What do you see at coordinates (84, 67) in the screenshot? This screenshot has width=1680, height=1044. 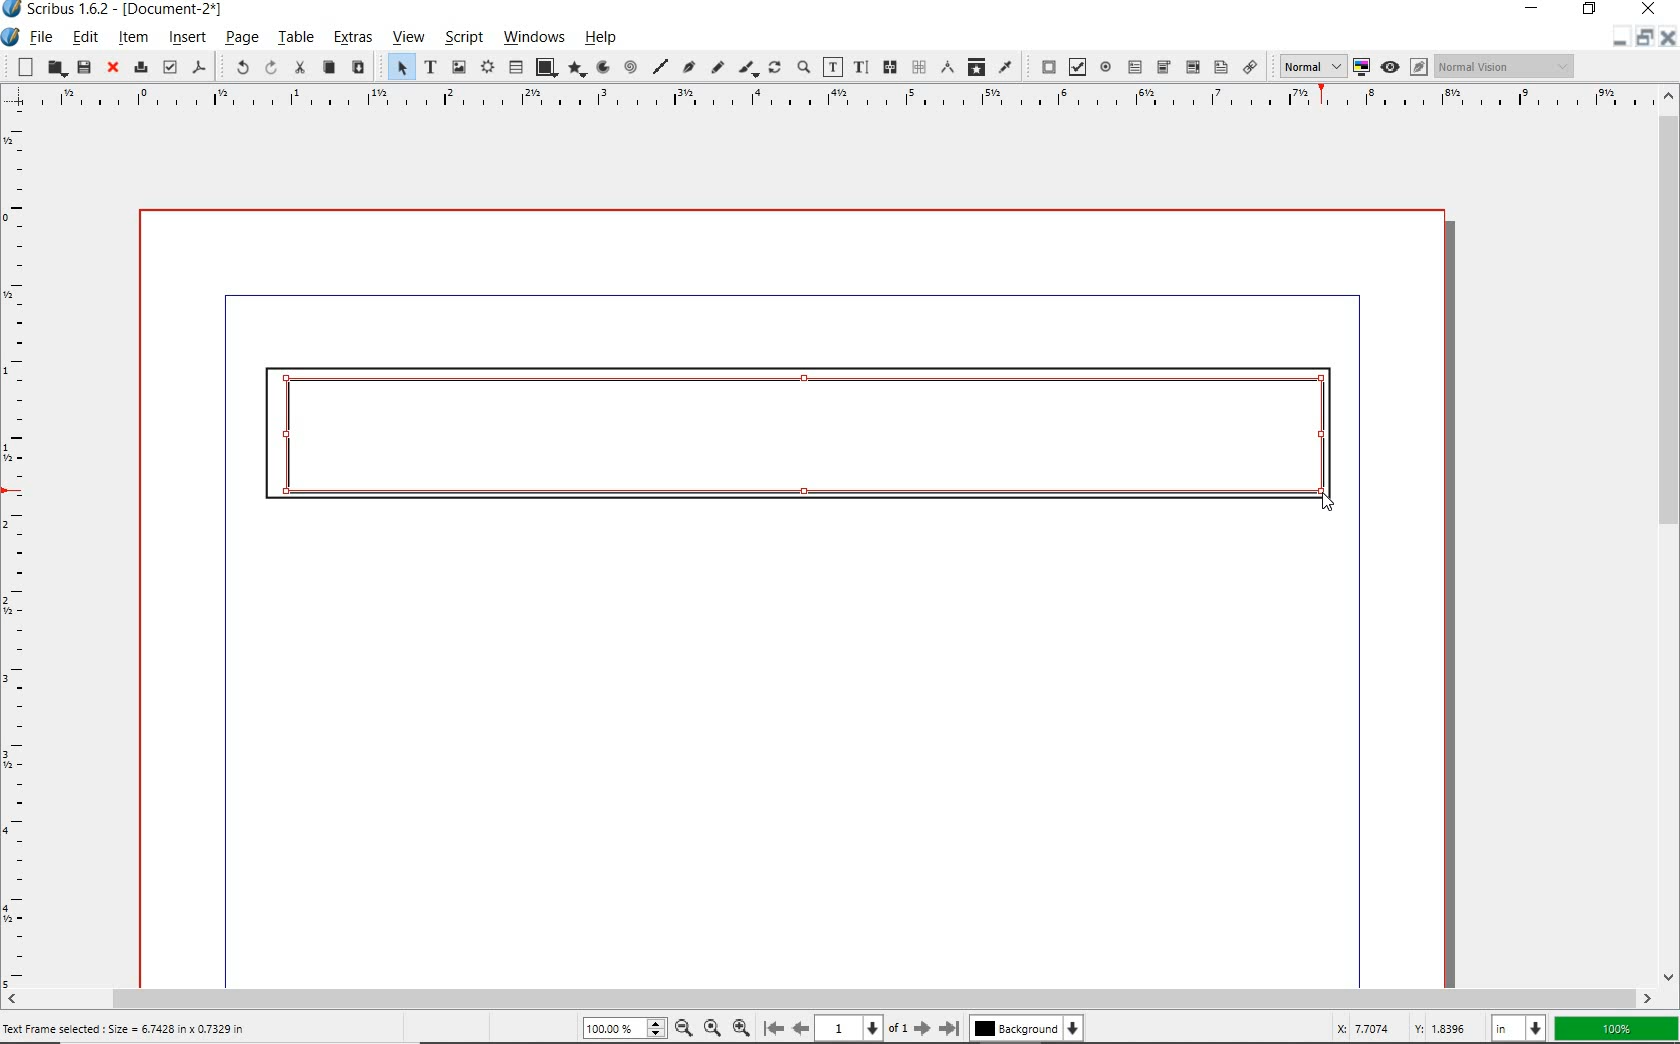 I see `save` at bounding box center [84, 67].